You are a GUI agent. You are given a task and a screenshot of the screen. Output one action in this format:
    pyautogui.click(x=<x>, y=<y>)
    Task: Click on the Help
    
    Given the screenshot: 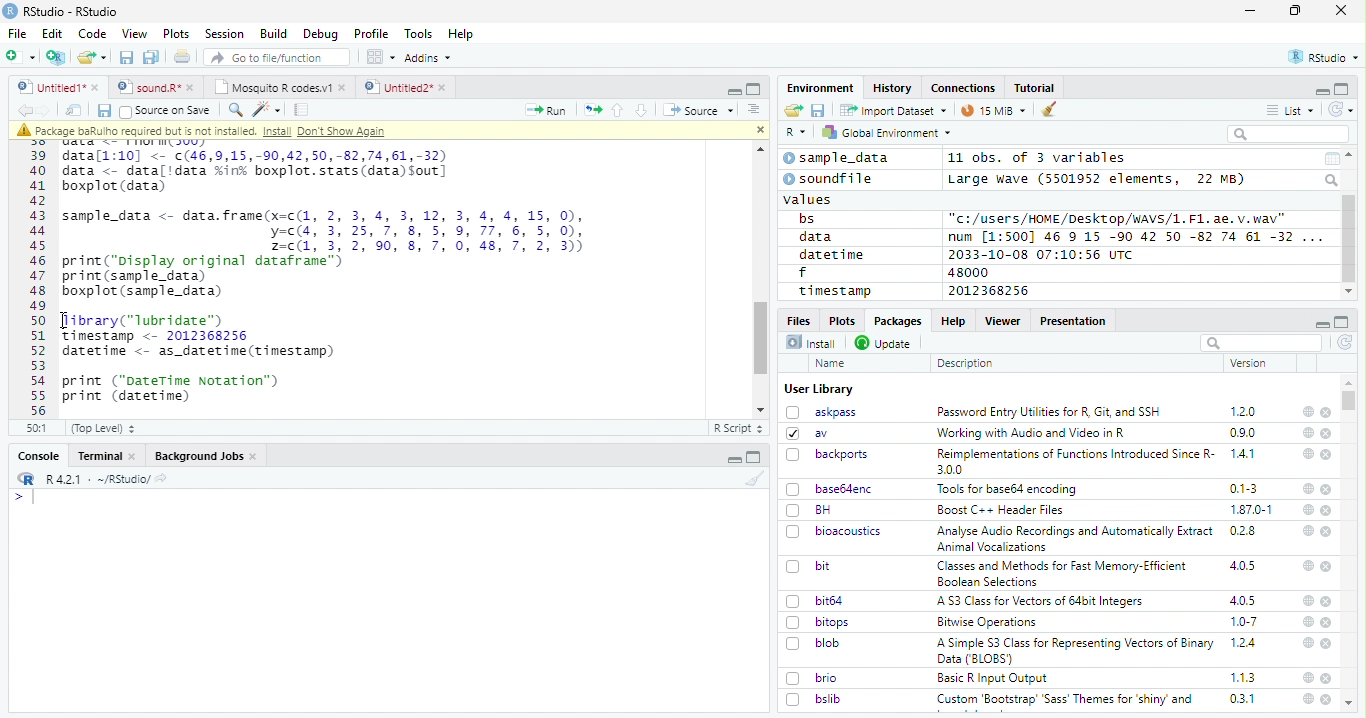 What is the action you would take?
    pyautogui.click(x=461, y=35)
    